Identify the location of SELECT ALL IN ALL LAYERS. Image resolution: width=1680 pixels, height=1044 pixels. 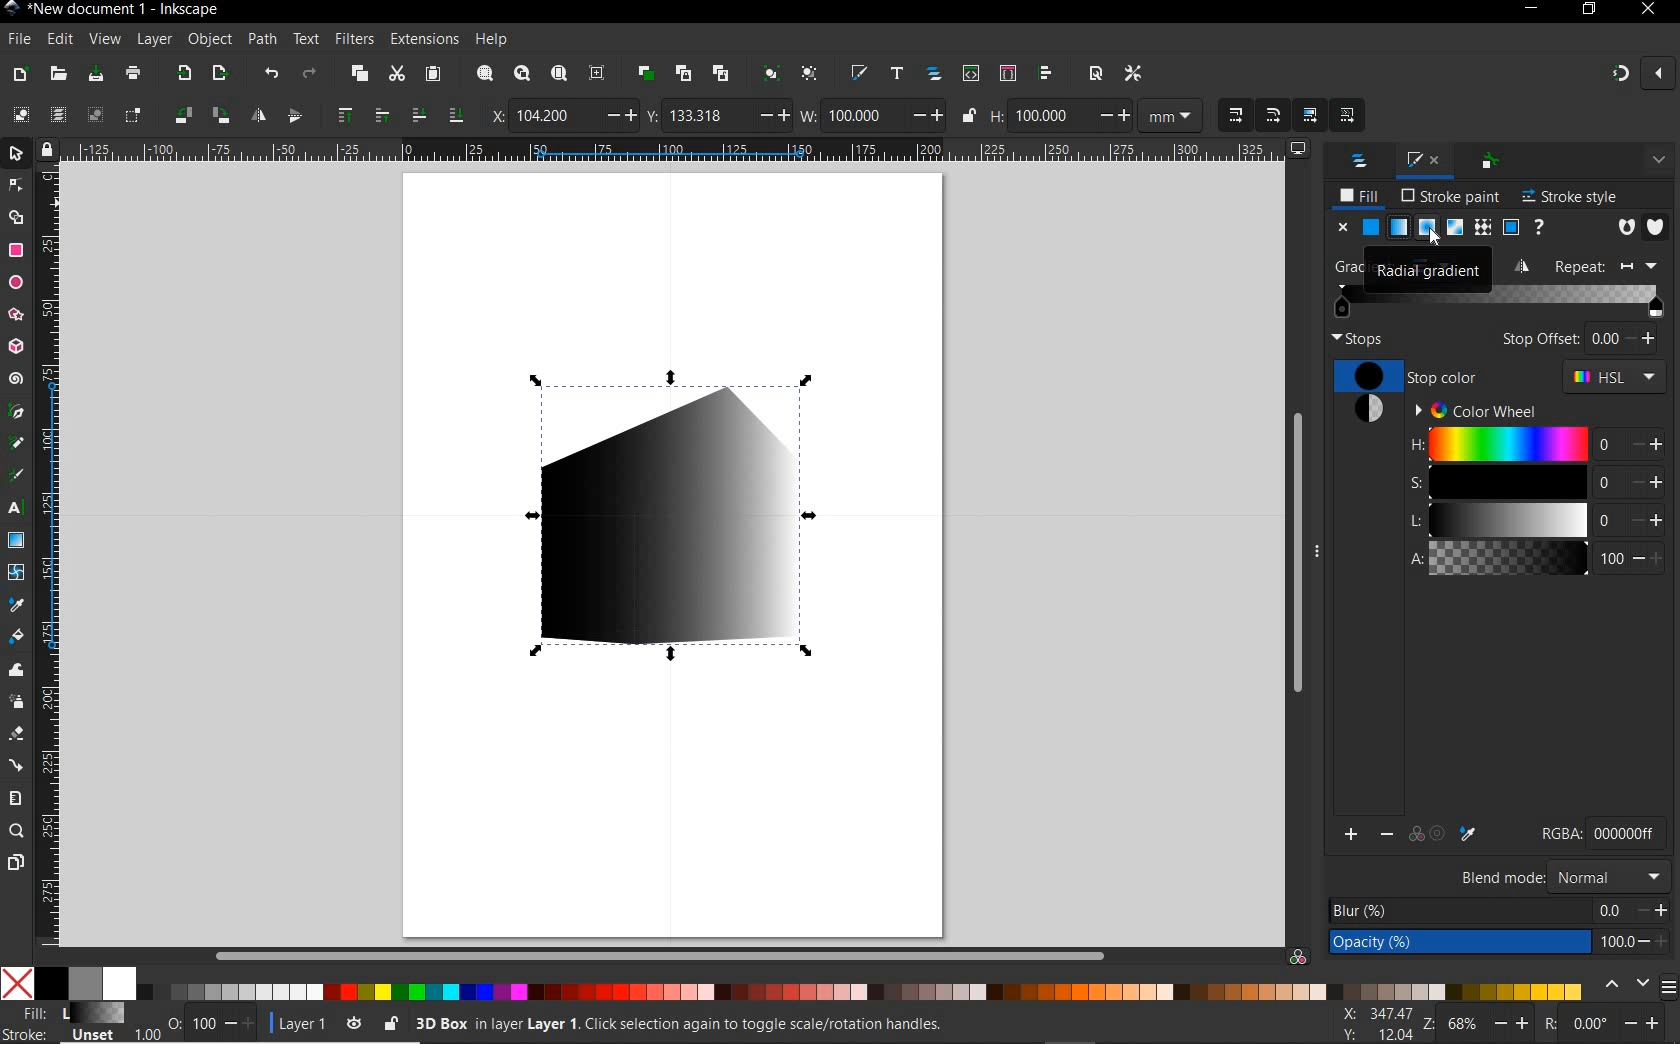
(57, 114).